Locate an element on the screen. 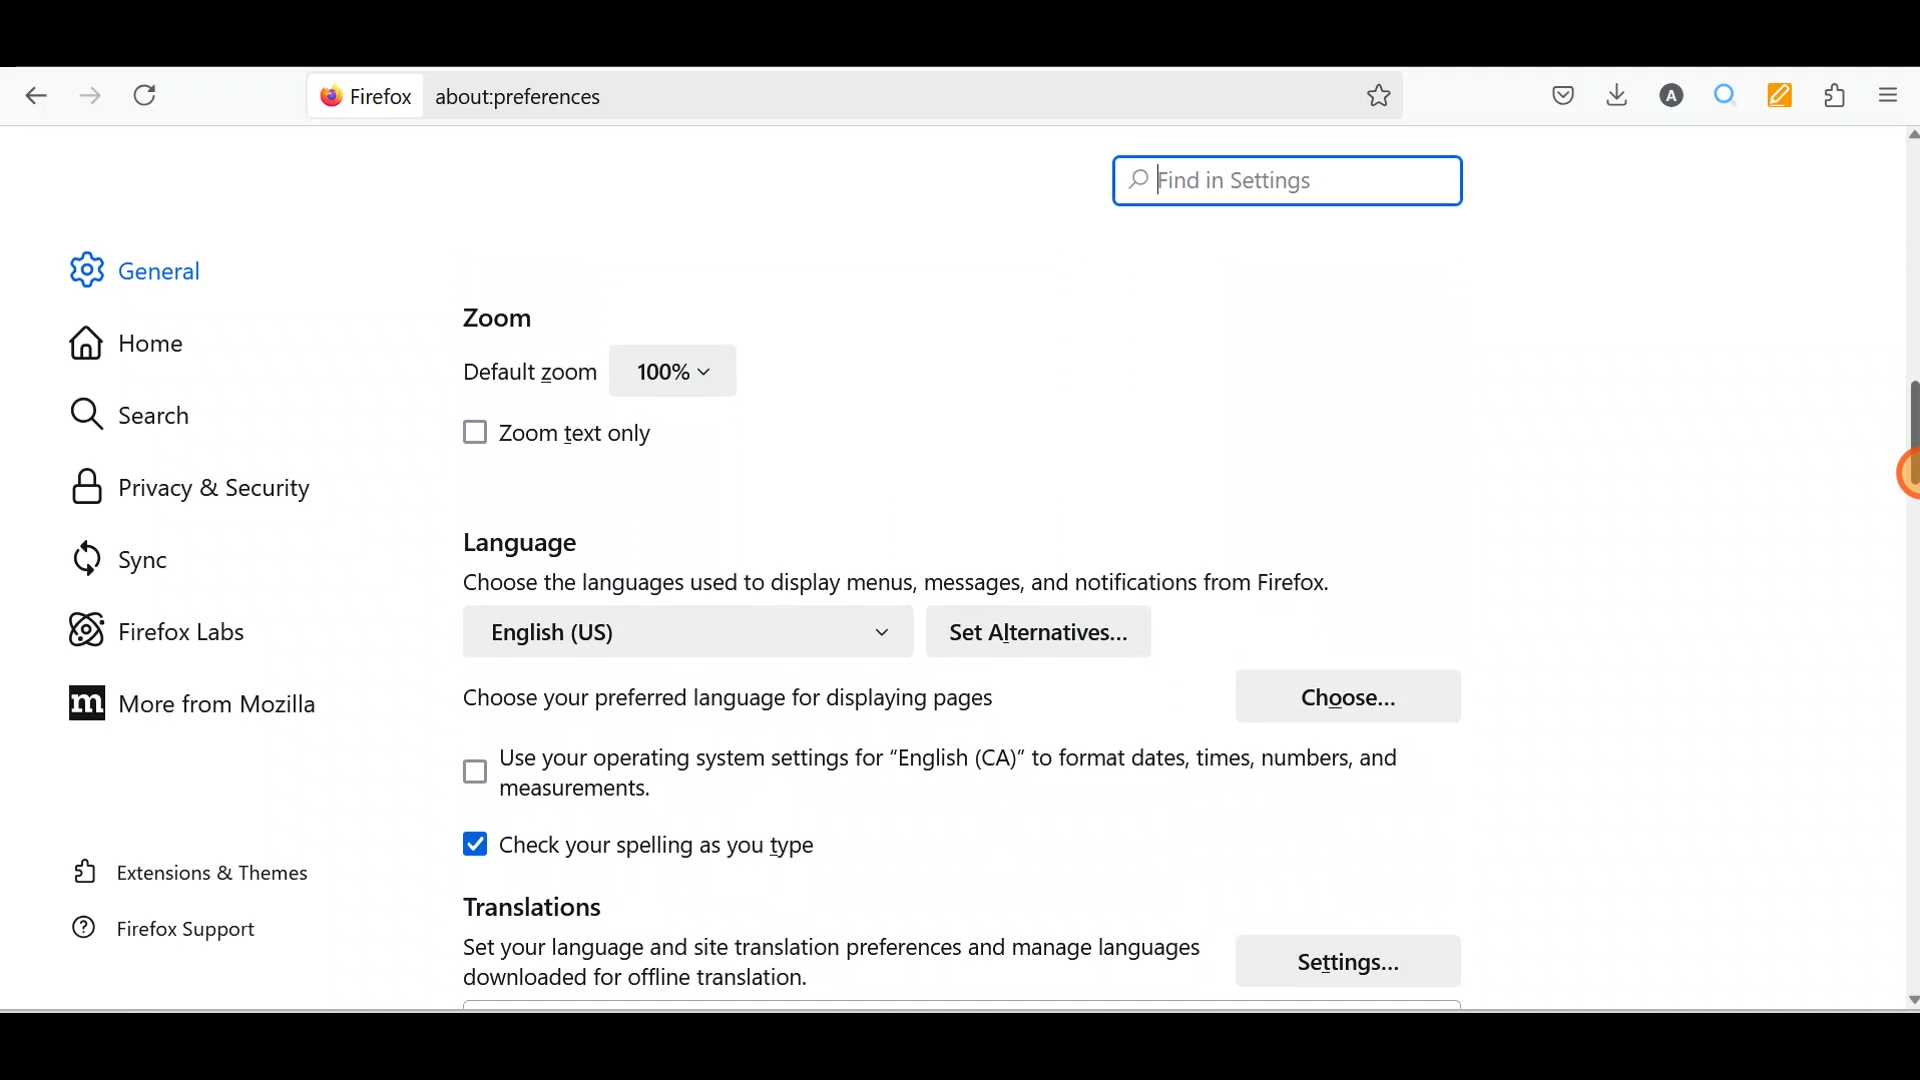 This screenshot has width=1920, height=1080. Choose your preferred language for displaying pages is located at coordinates (721, 703).